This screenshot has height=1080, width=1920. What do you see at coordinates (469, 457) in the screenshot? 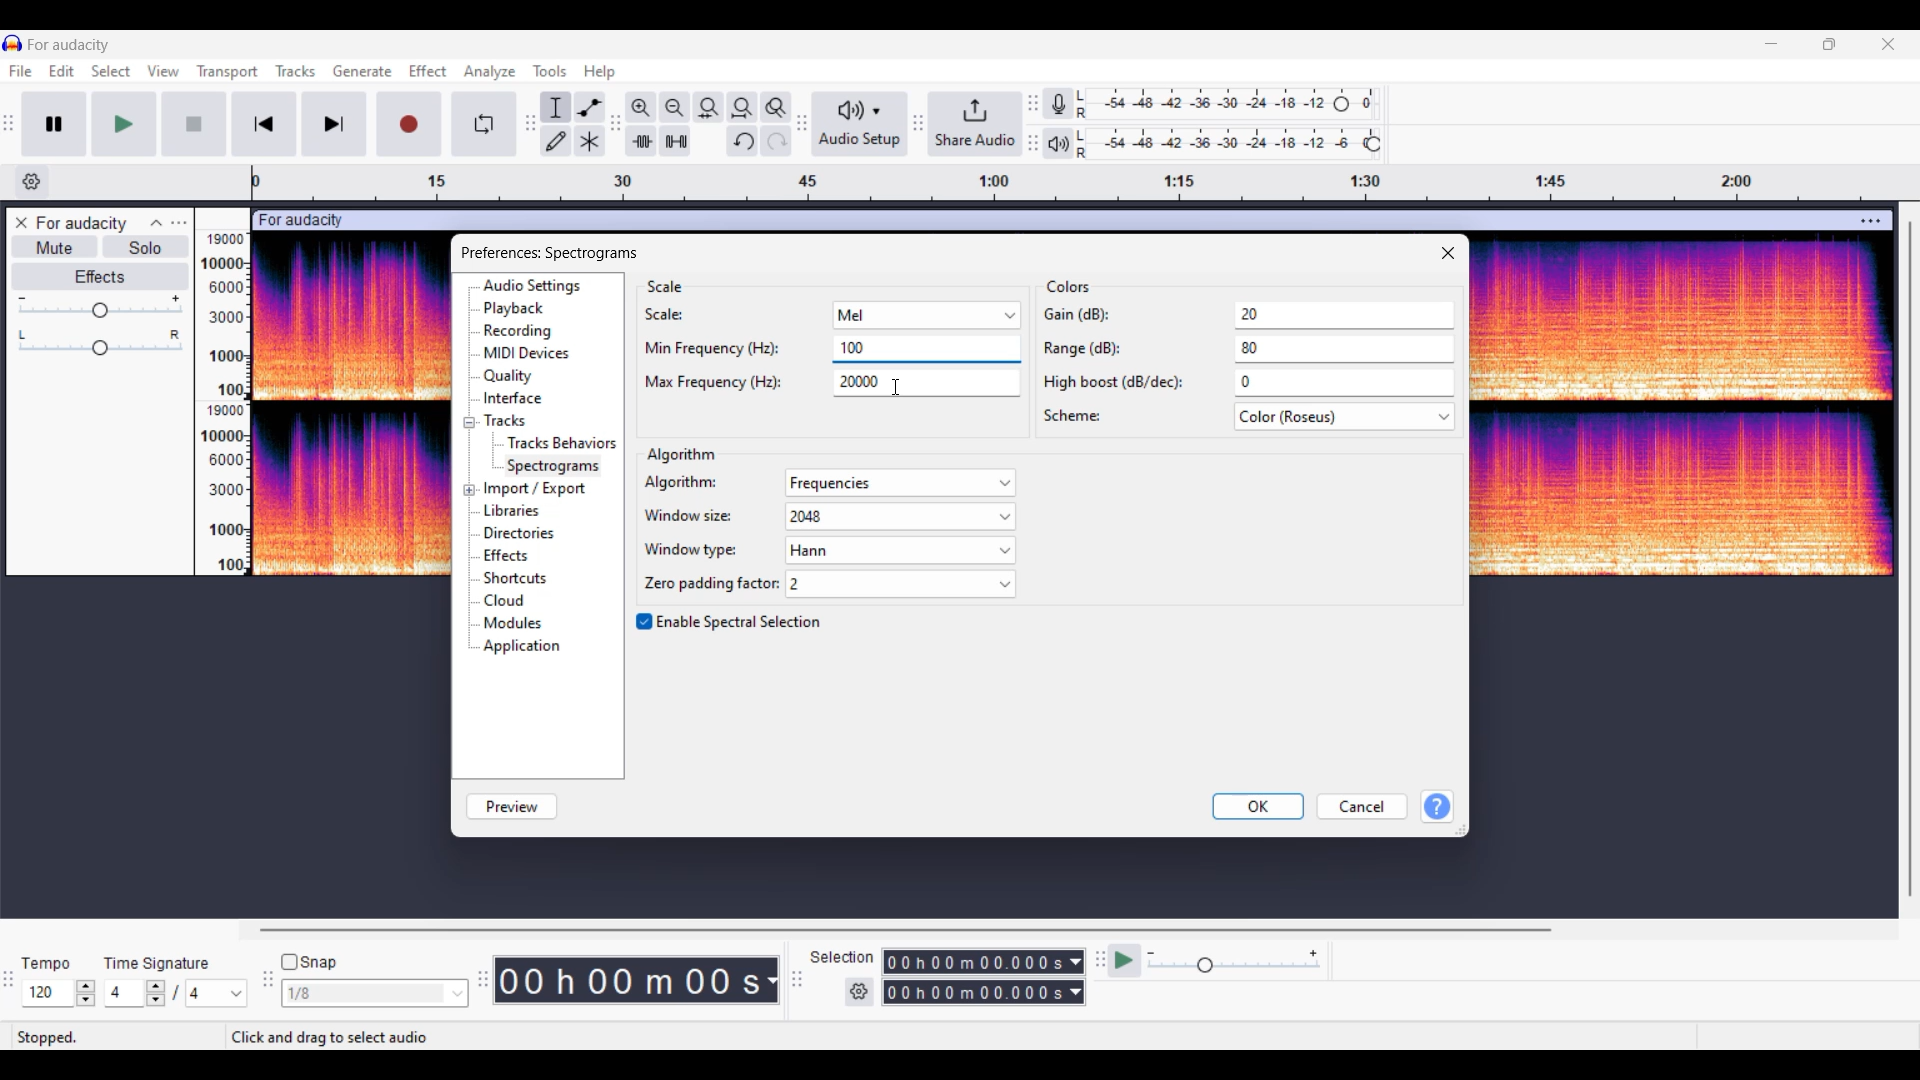
I see `Expand/Collapse specific setting` at bounding box center [469, 457].